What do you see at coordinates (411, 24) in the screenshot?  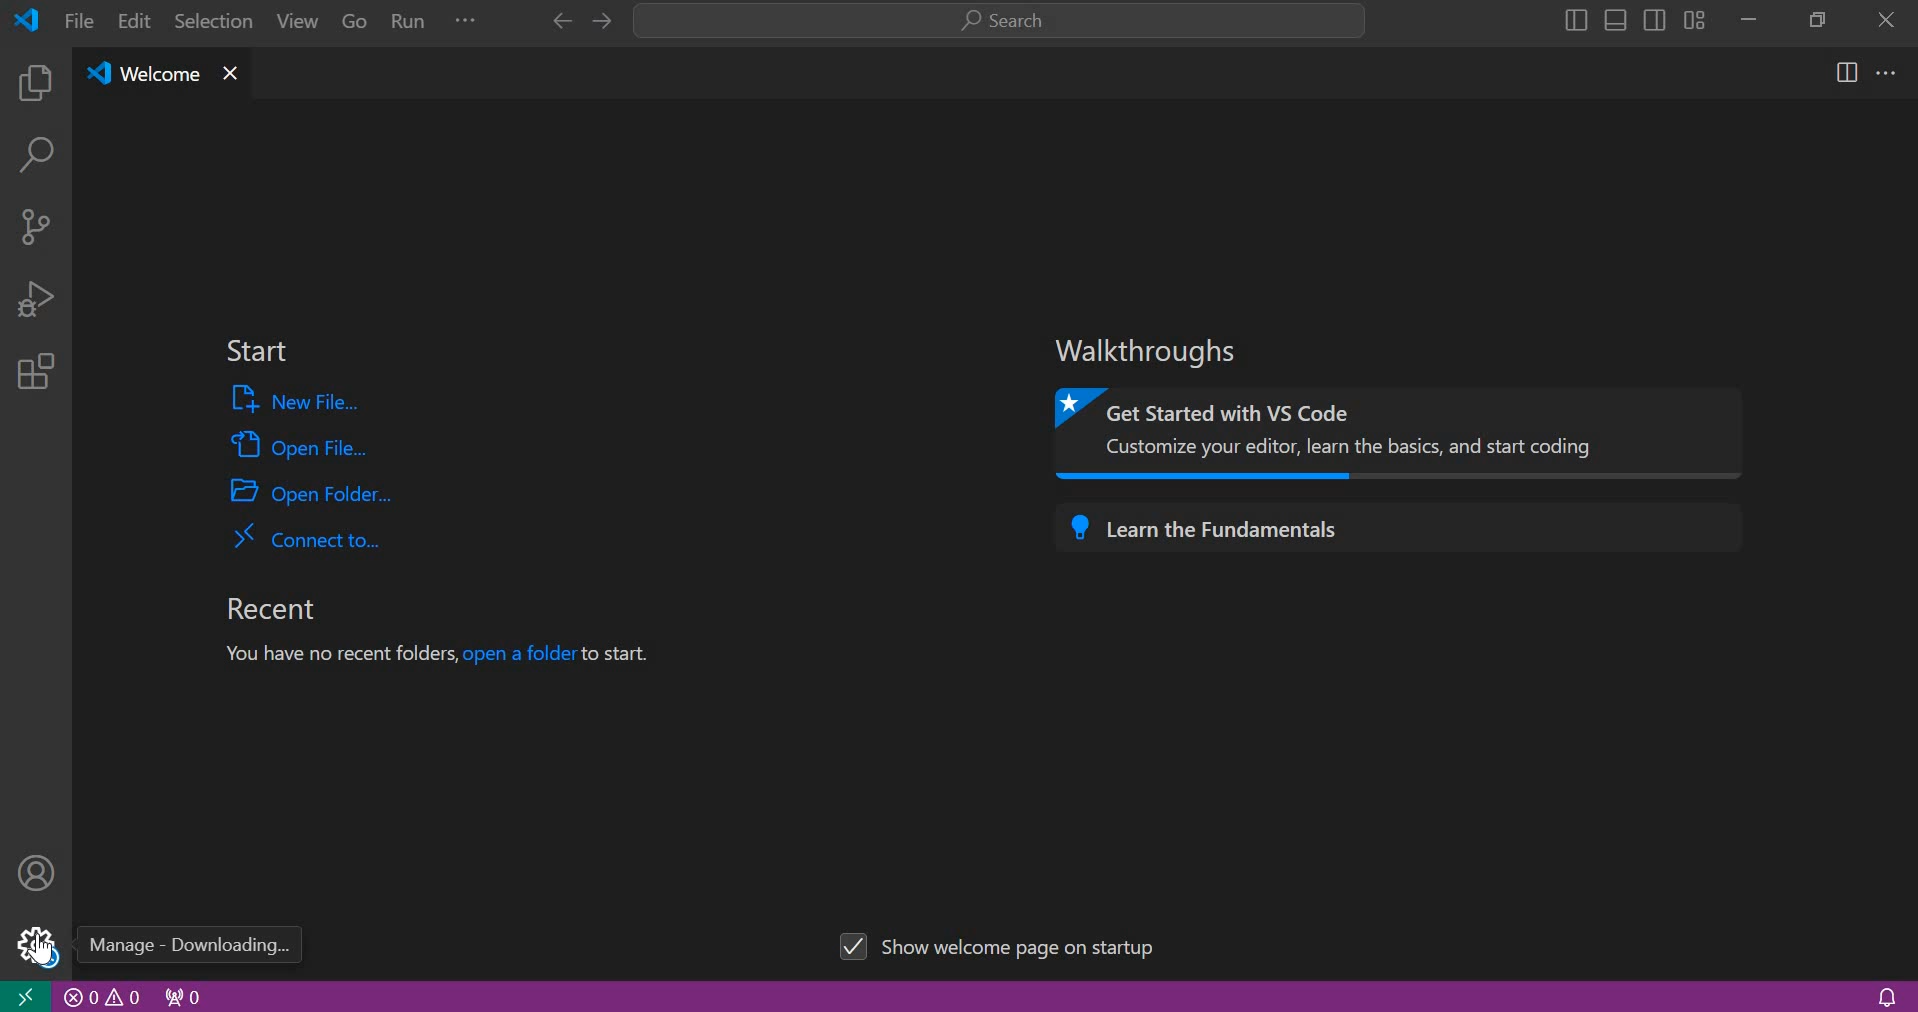 I see `run` at bounding box center [411, 24].